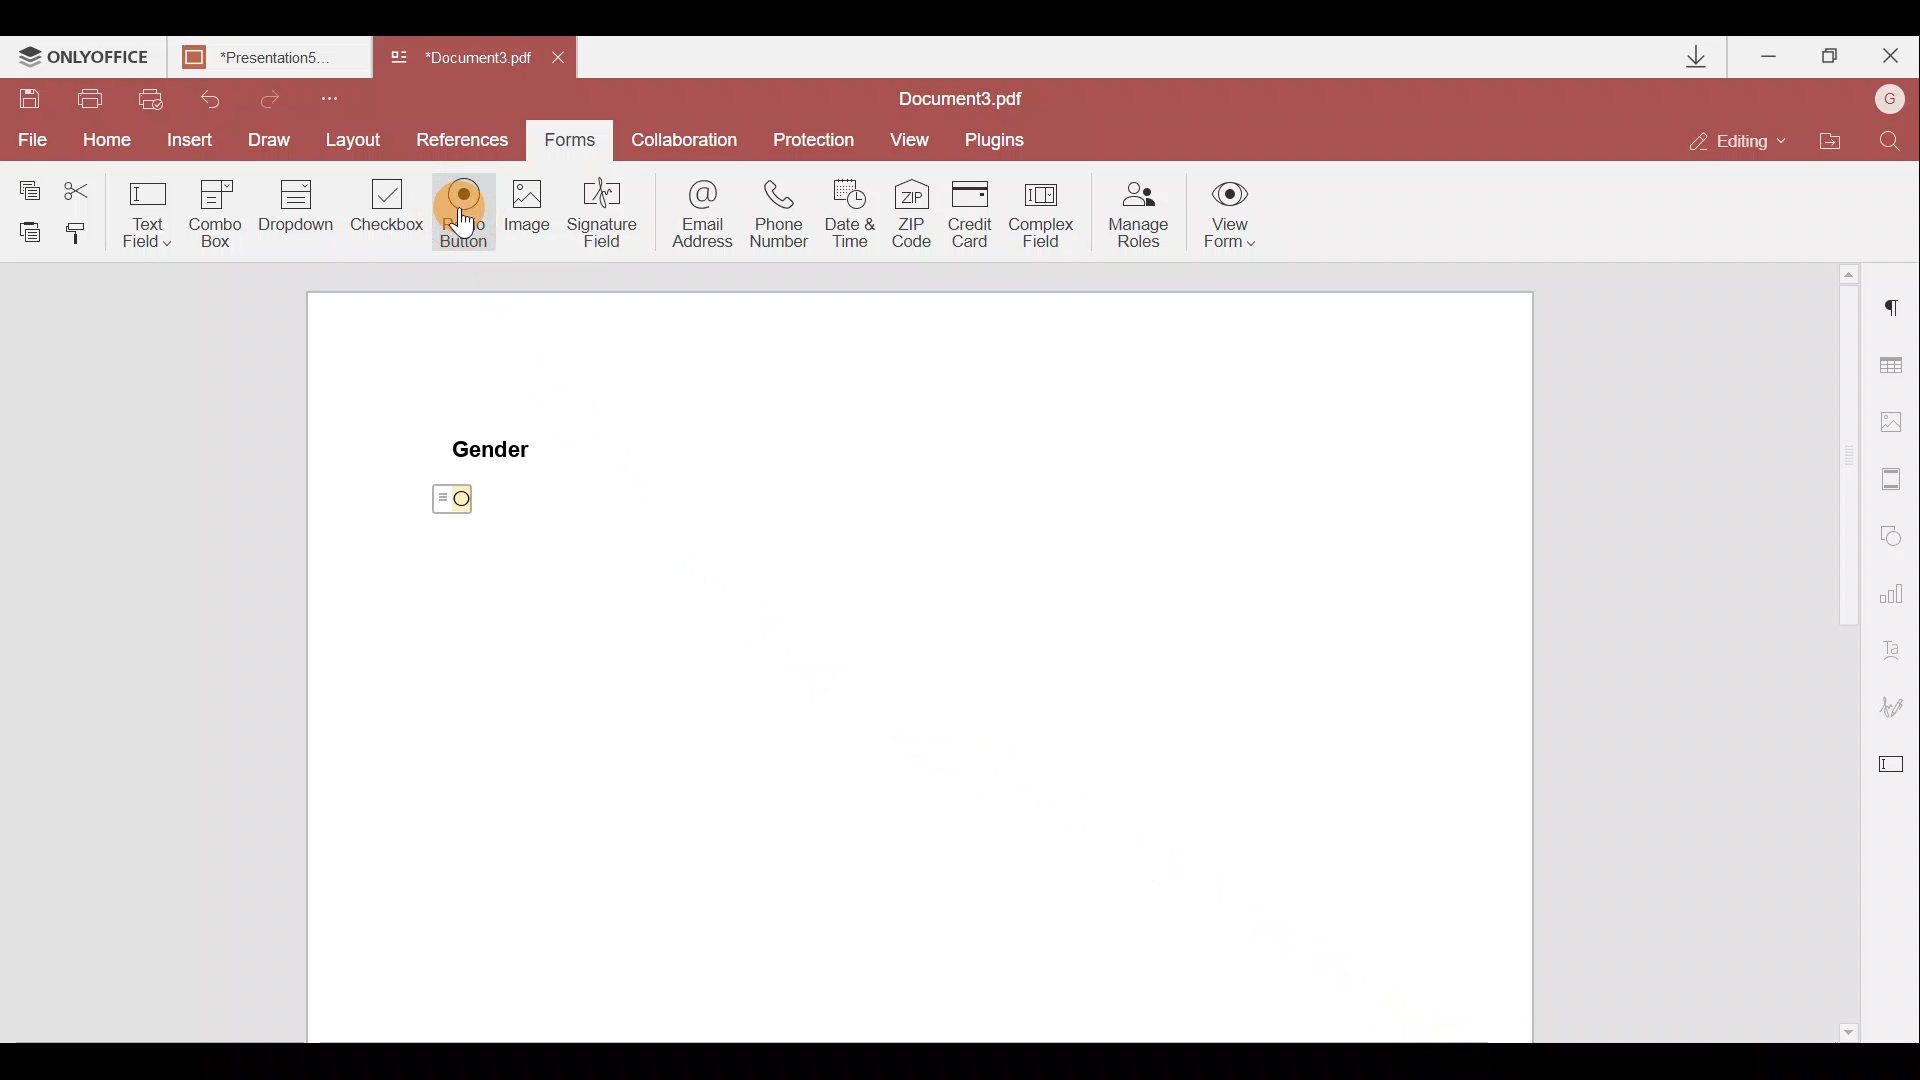 This screenshot has width=1920, height=1080. What do you see at coordinates (1895, 361) in the screenshot?
I see `Table settings` at bounding box center [1895, 361].